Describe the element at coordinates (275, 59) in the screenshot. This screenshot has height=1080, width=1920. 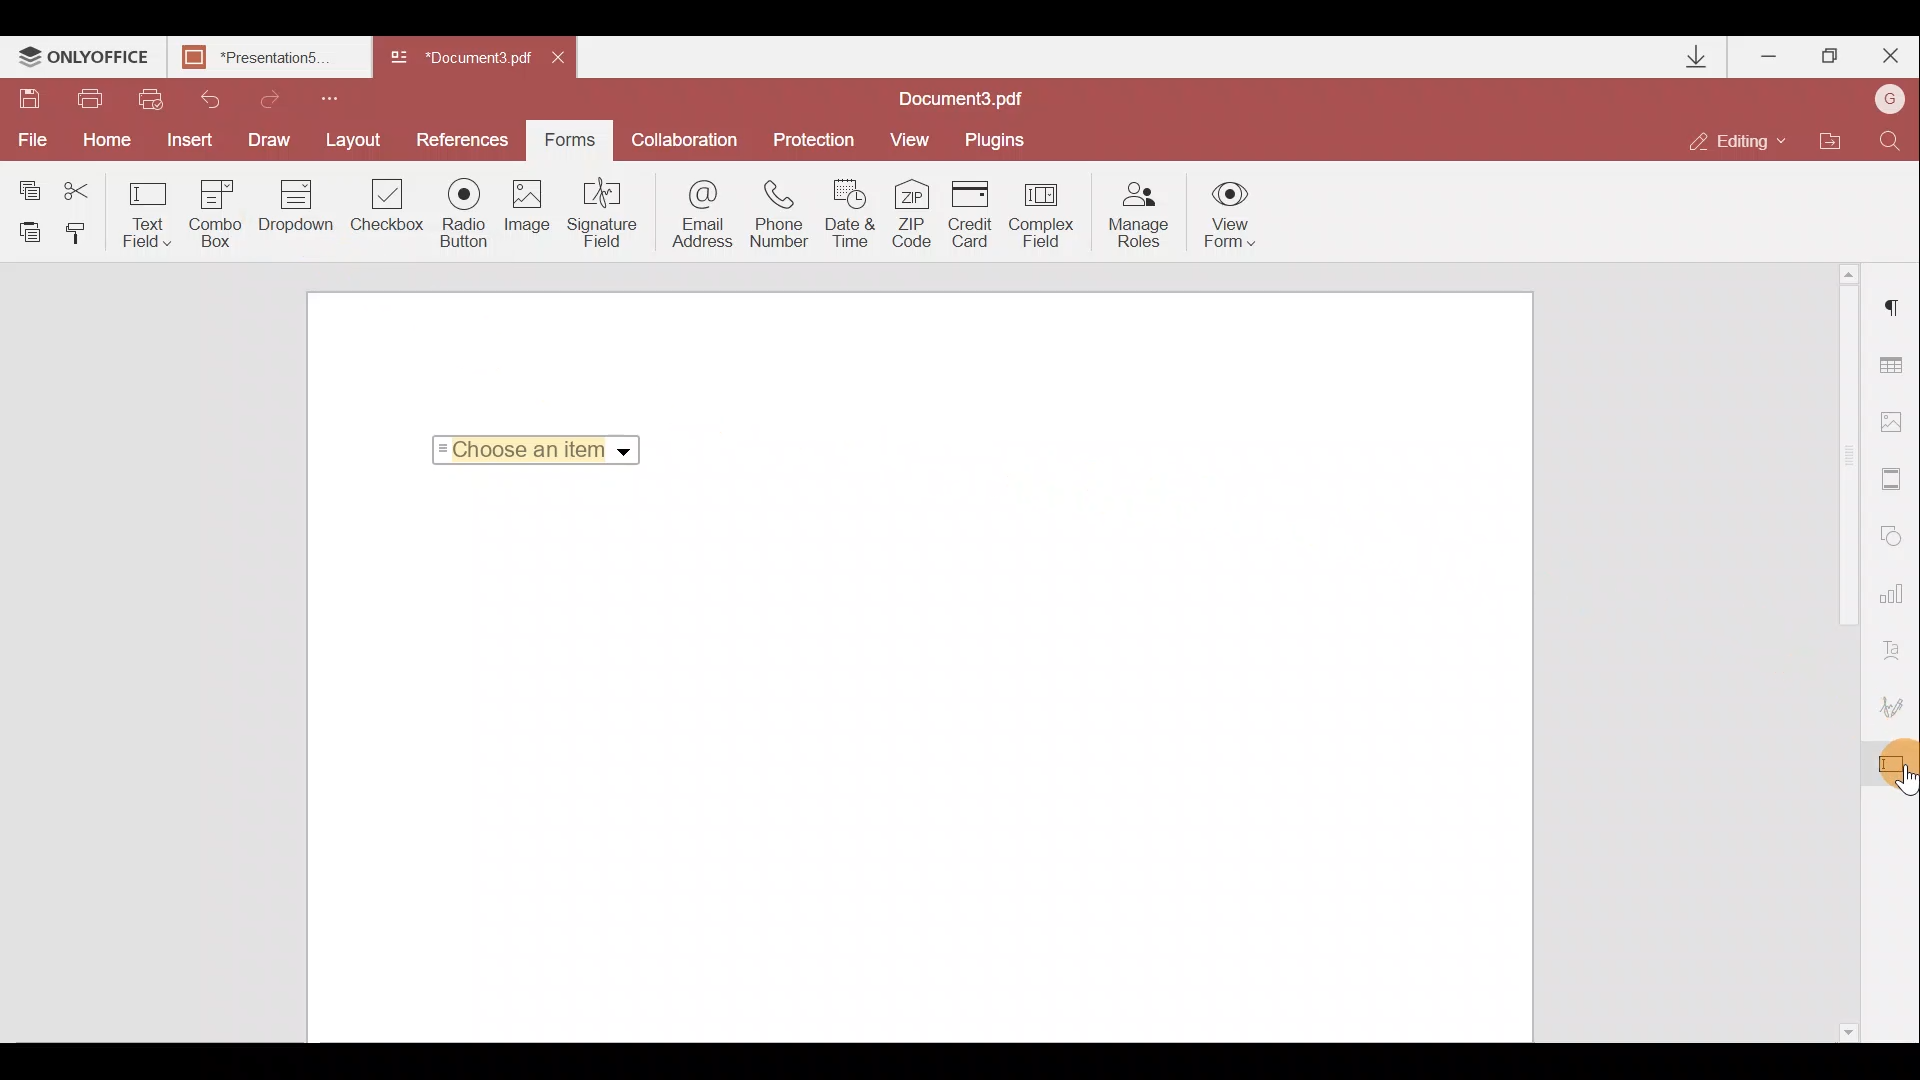
I see `Document name` at that location.